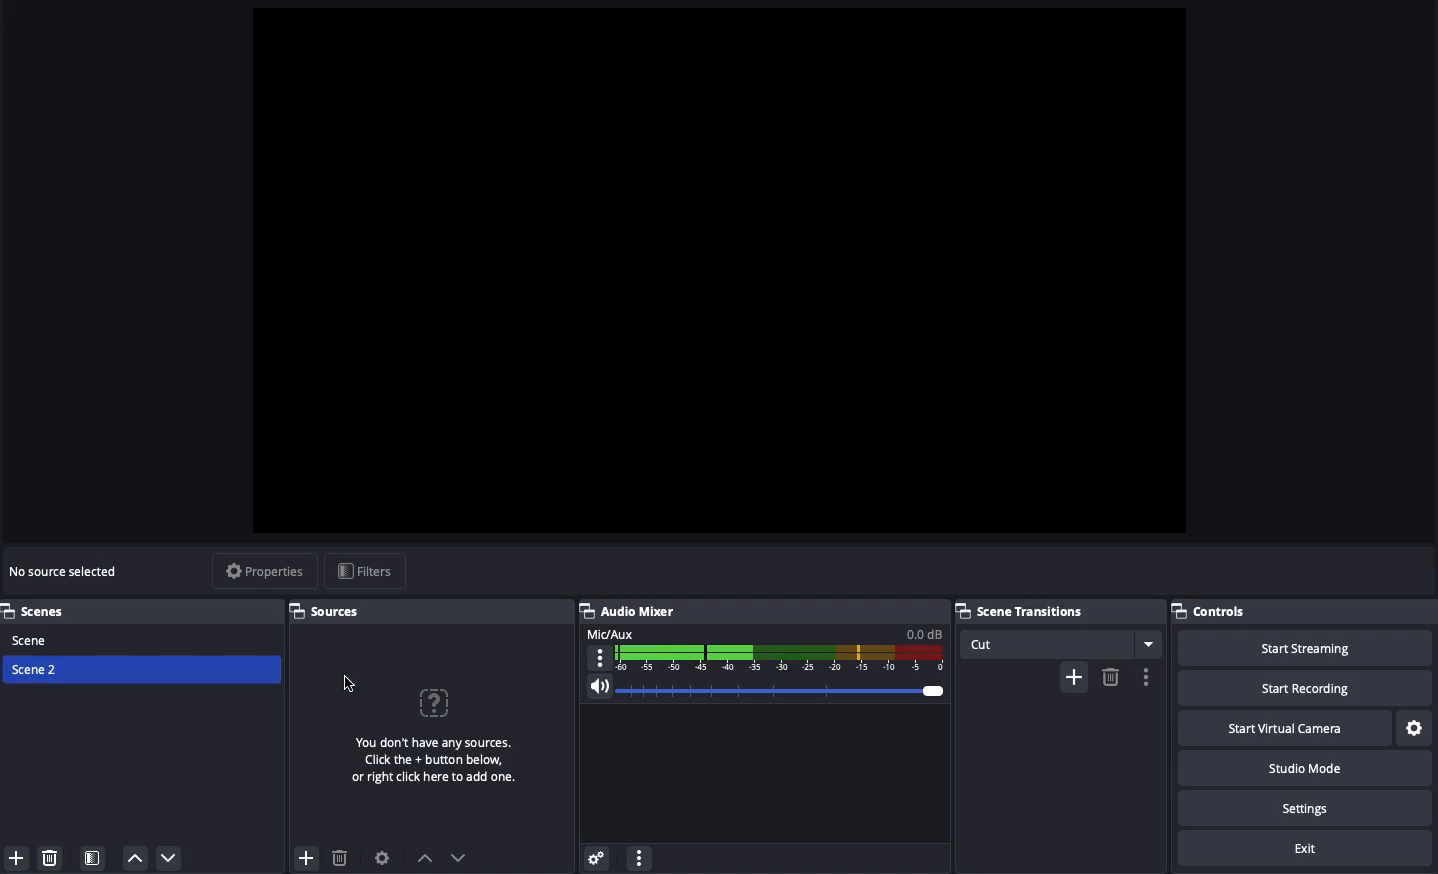 The height and width of the screenshot is (874, 1438). I want to click on previous, so click(425, 858).